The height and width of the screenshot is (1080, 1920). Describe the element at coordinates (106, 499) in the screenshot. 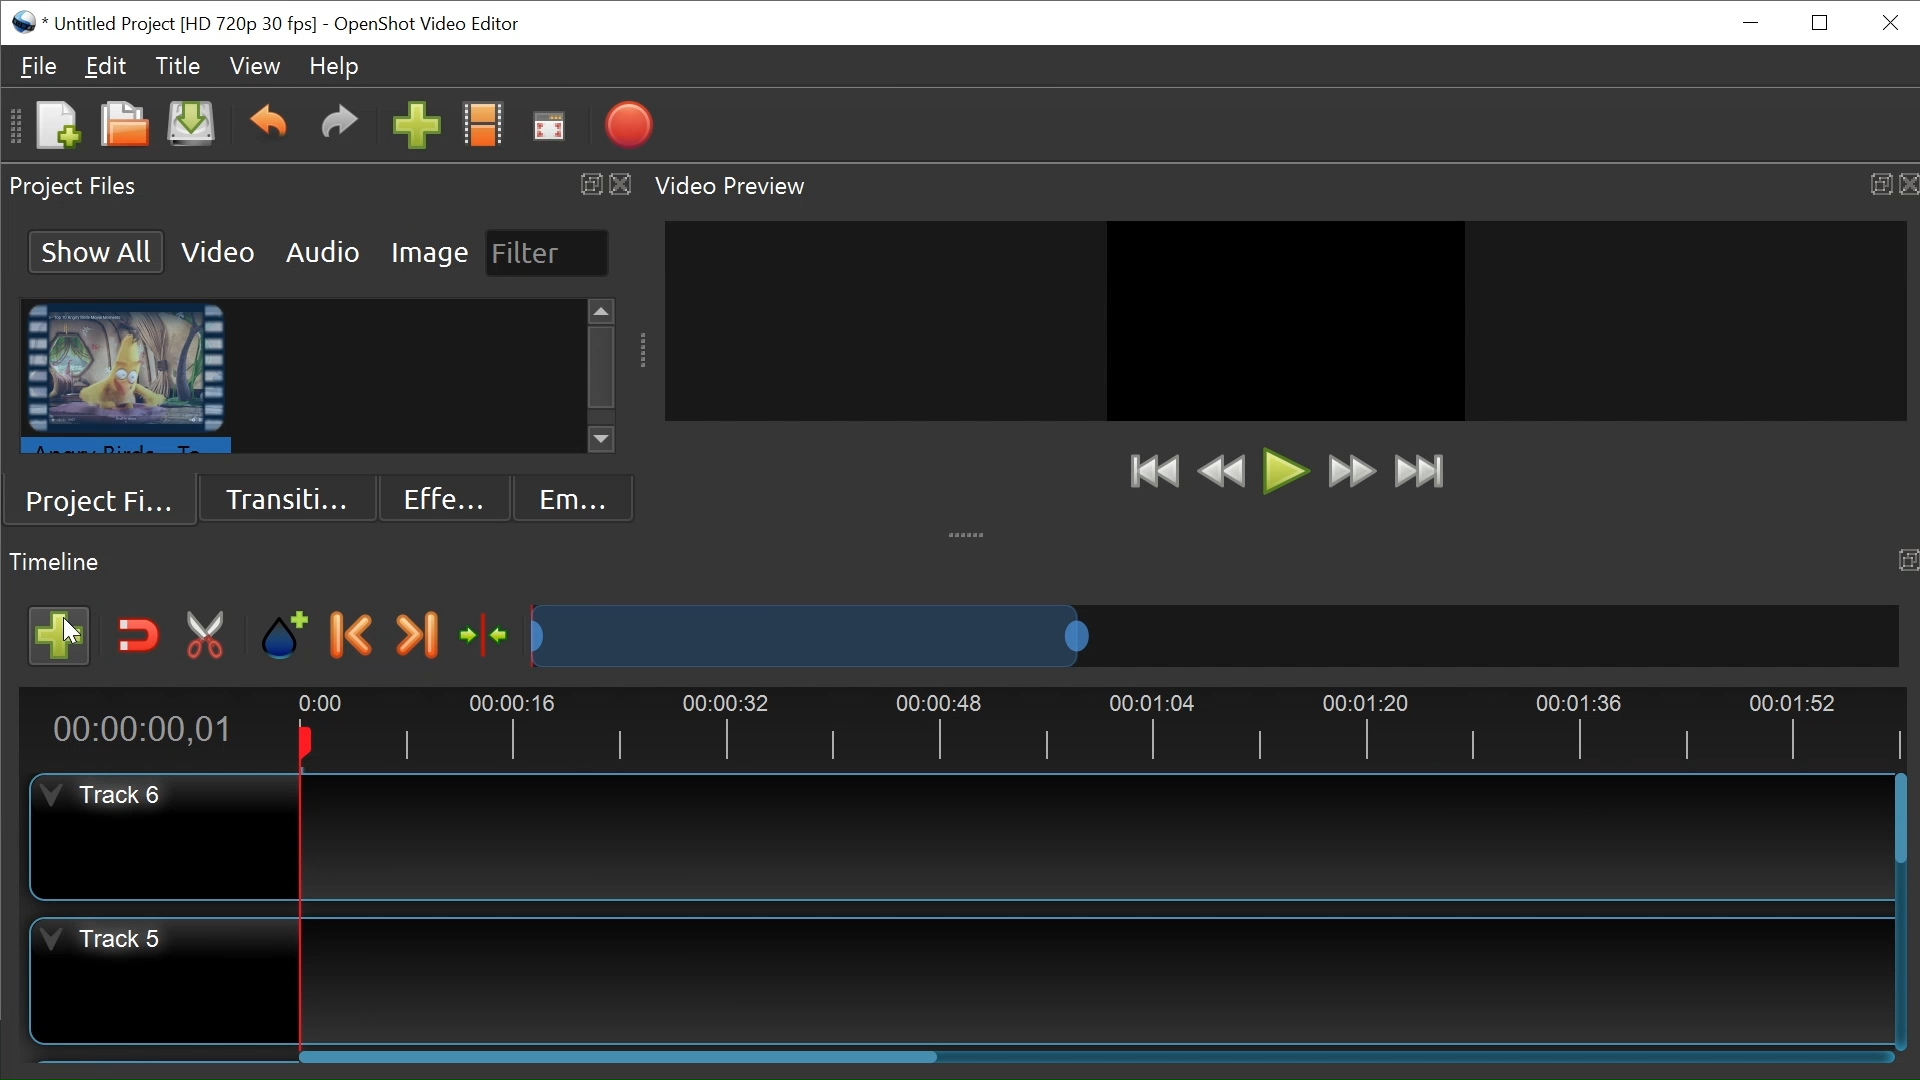

I see `Project Files` at that location.